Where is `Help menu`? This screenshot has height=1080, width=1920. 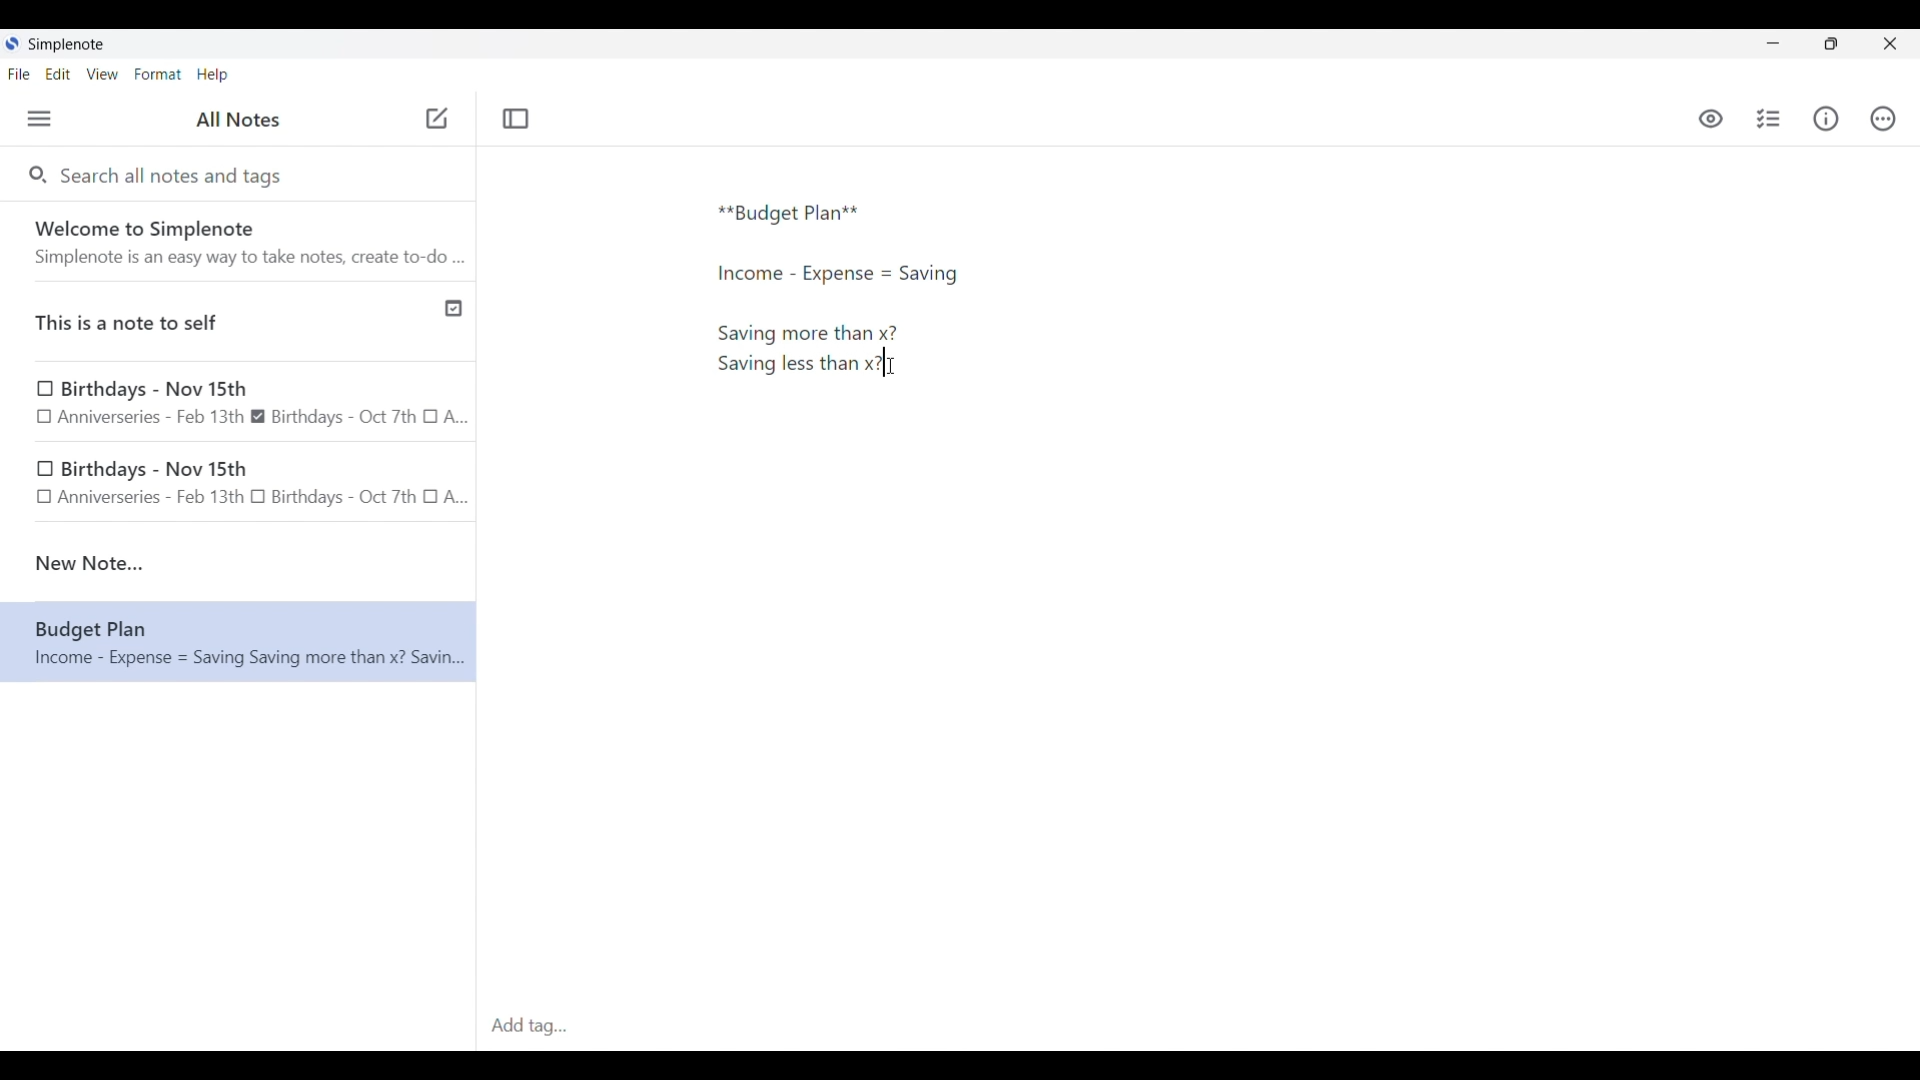
Help menu is located at coordinates (212, 74).